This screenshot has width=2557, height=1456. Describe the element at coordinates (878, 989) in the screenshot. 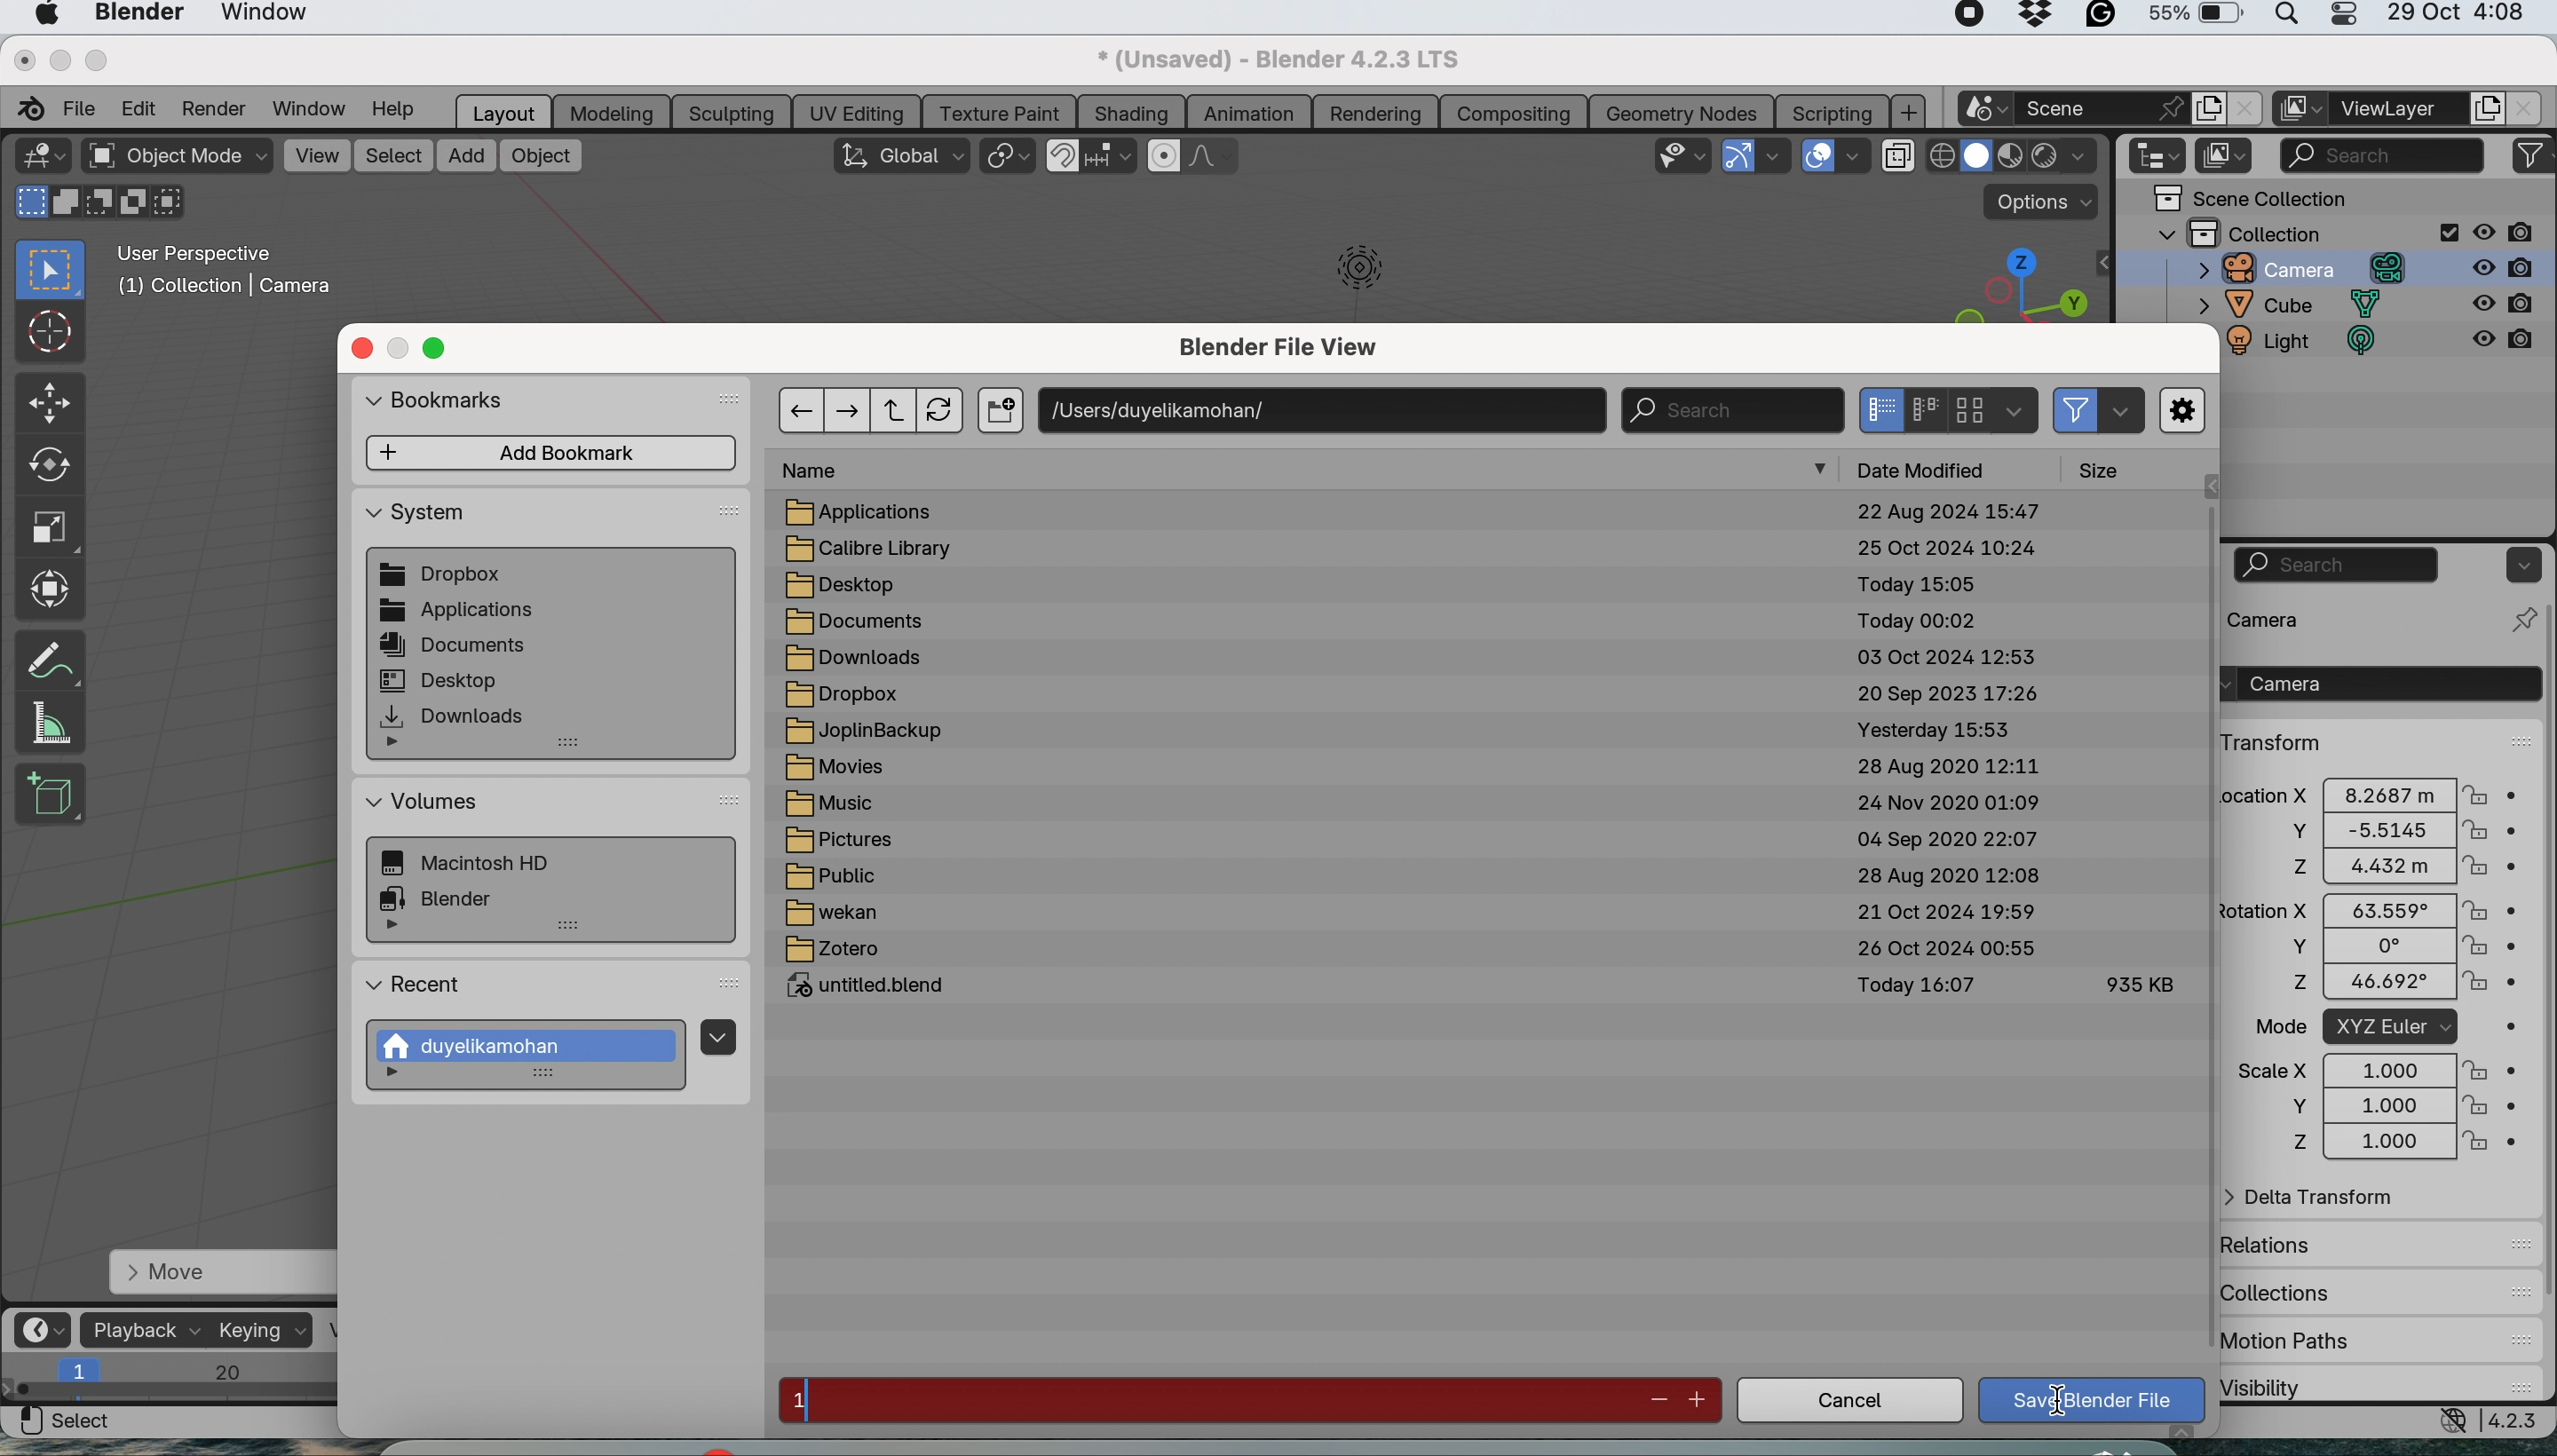

I see `untitled.blend` at that location.